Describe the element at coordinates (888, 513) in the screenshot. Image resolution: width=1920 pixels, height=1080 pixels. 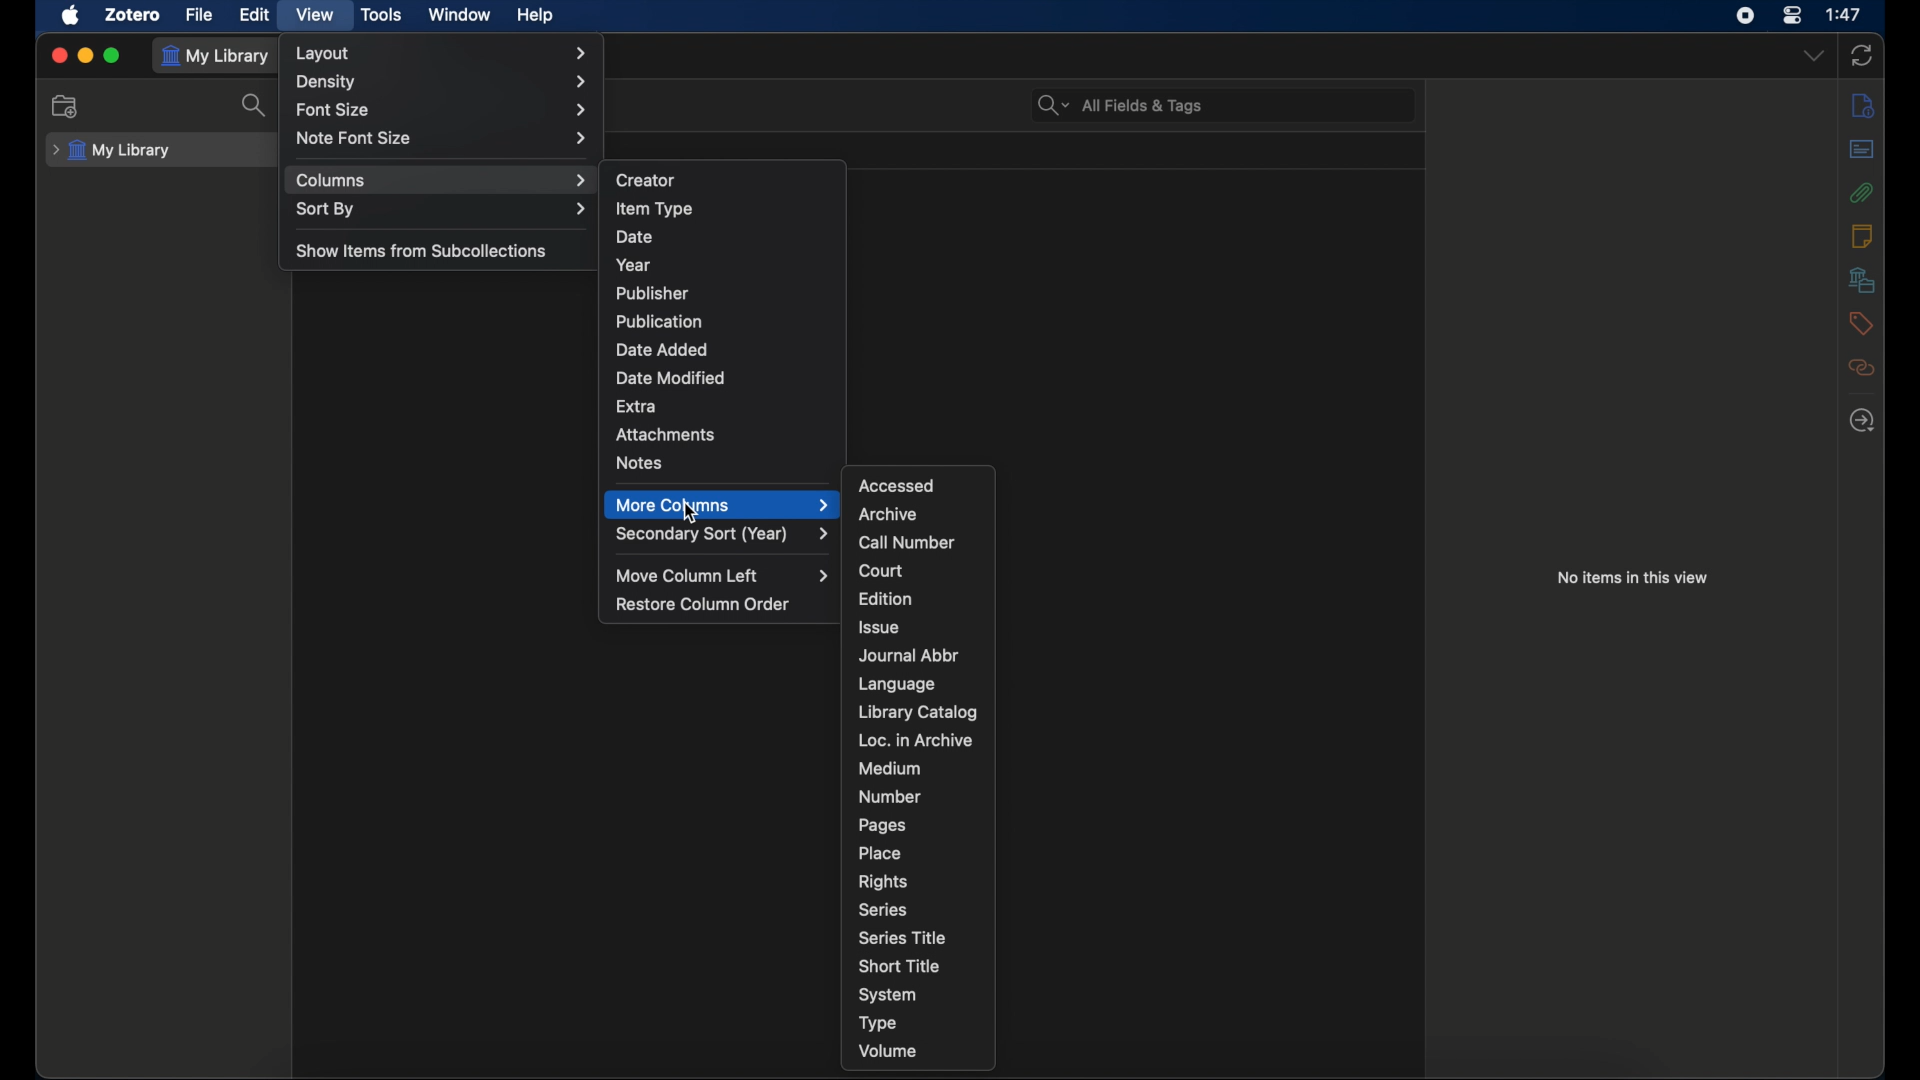
I see `archive` at that location.